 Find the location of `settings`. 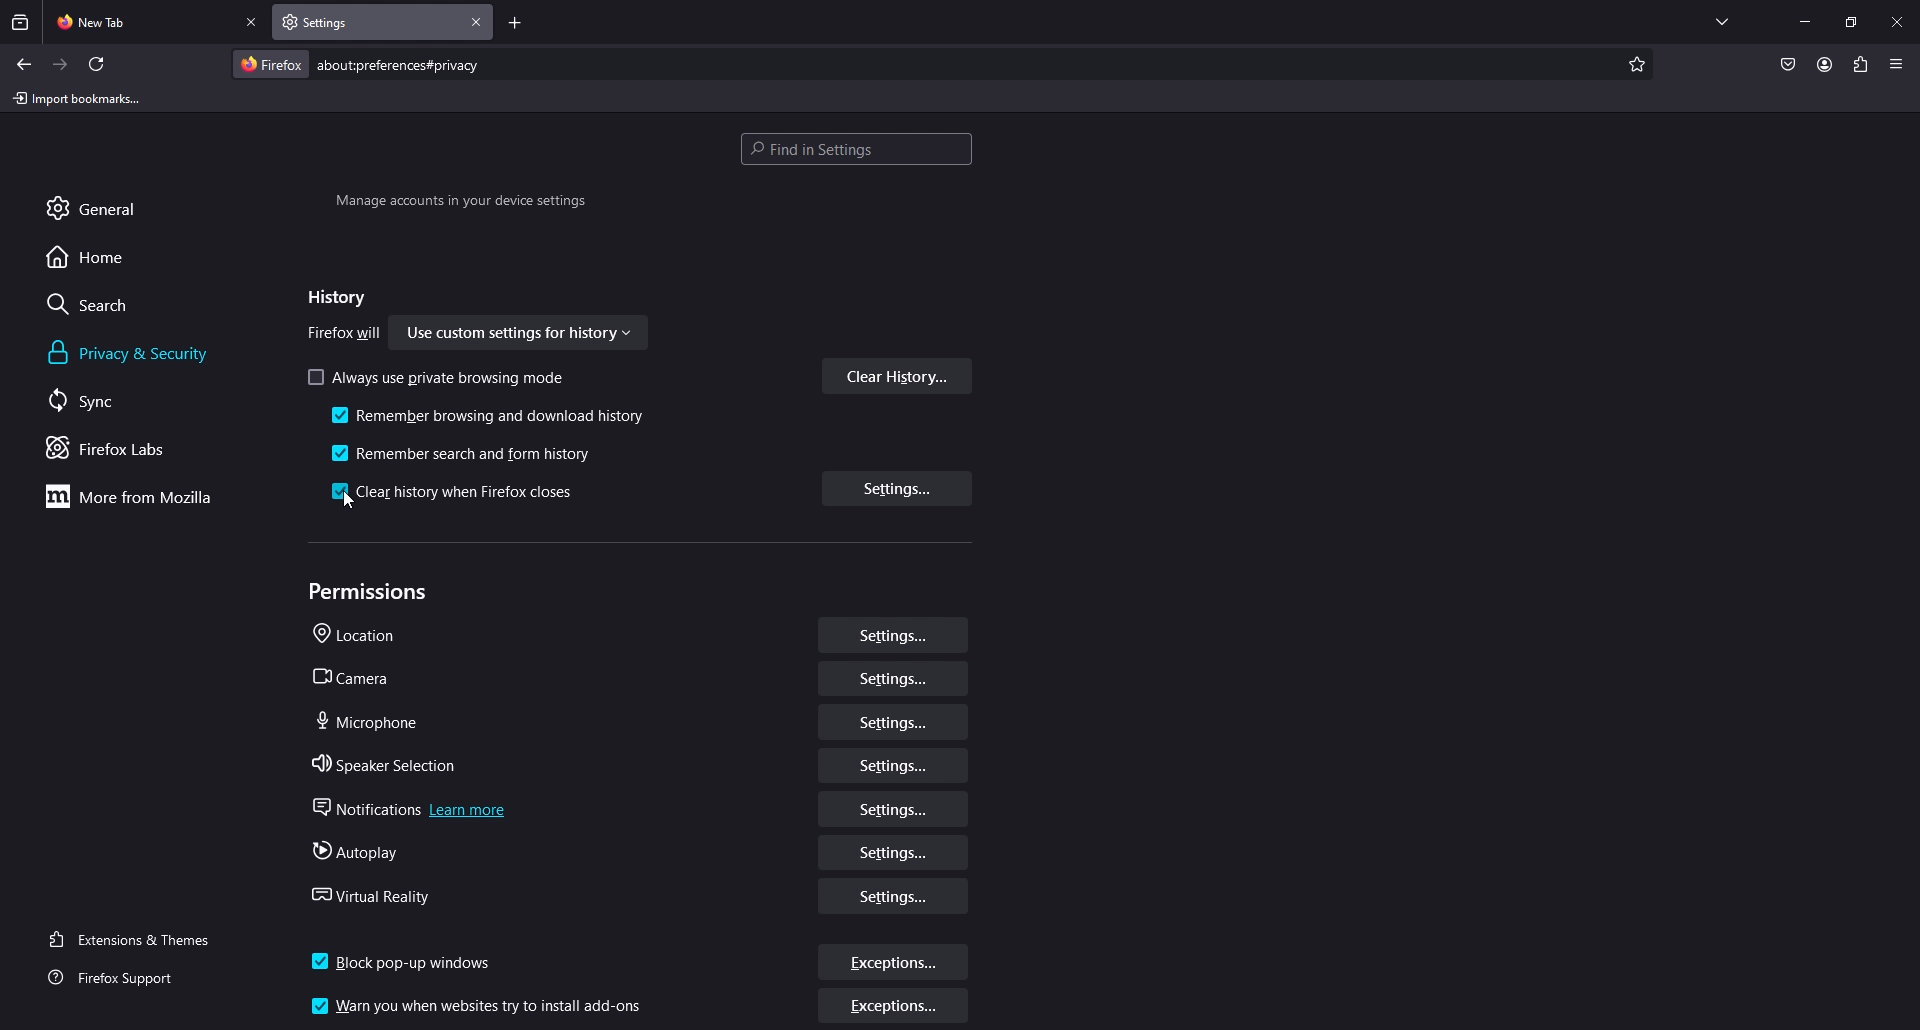

settings is located at coordinates (893, 682).